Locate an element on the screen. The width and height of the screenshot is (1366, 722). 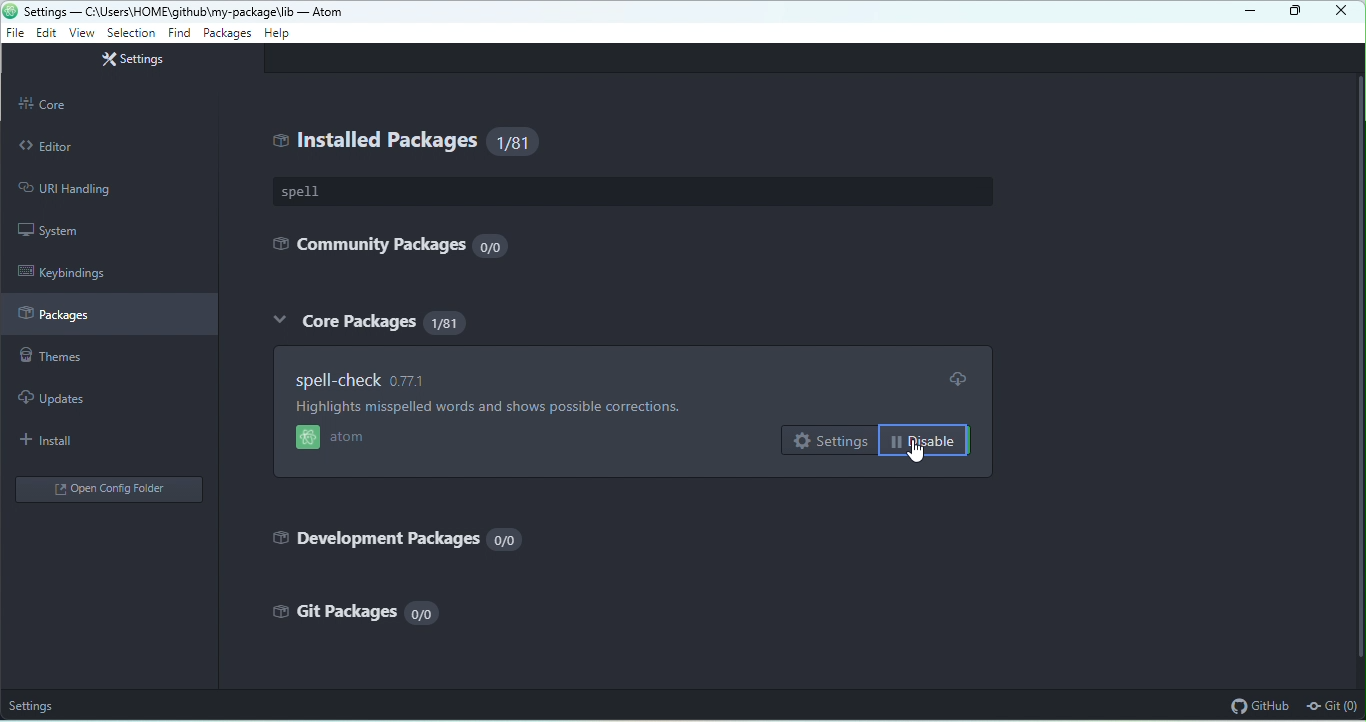
help is located at coordinates (278, 32).